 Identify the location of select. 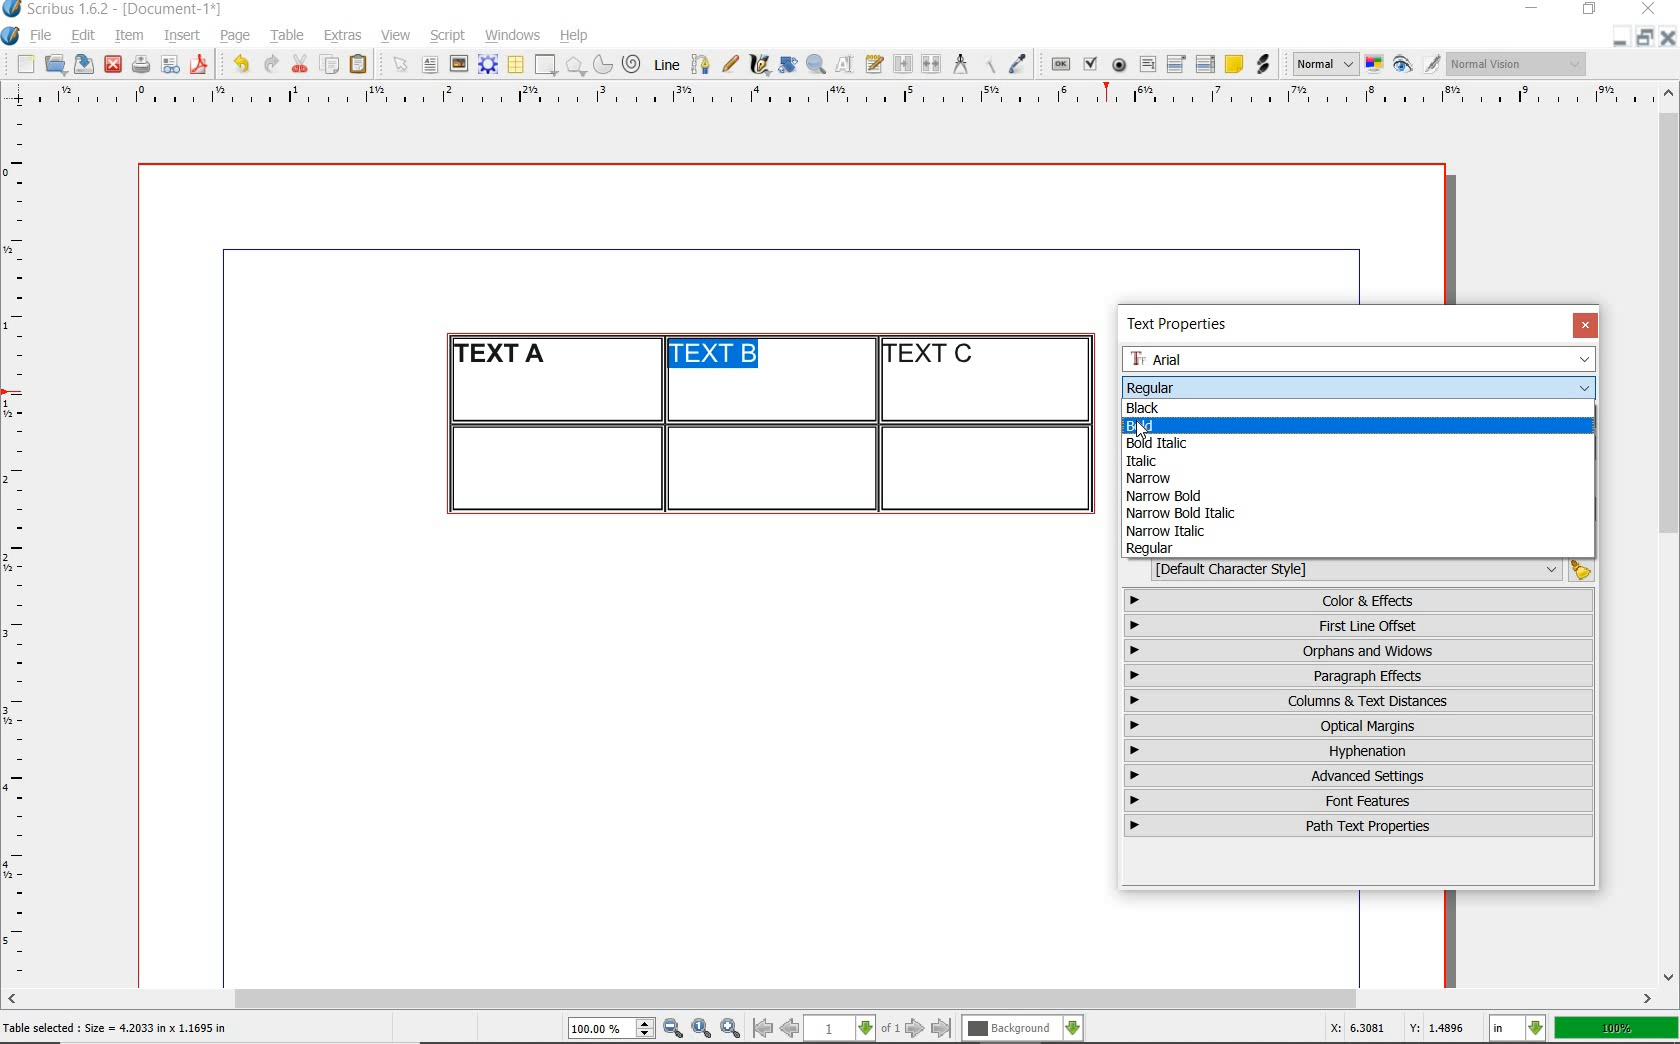
(402, 66).